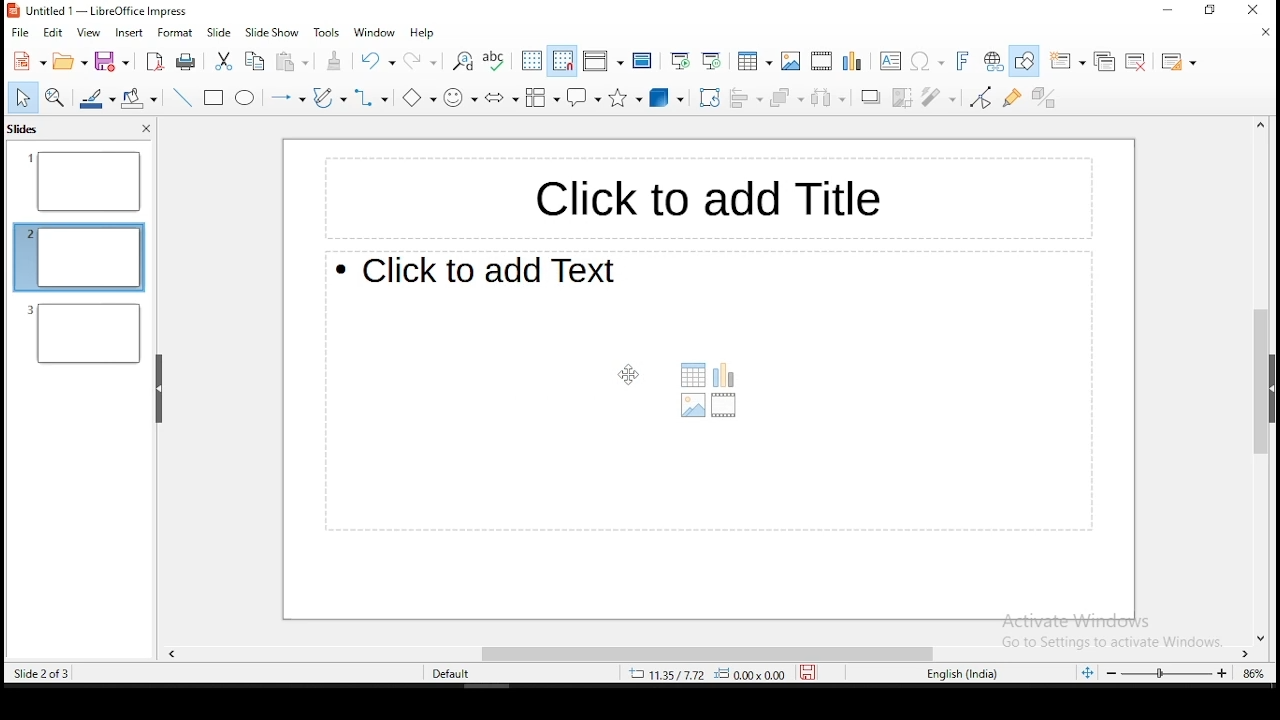  I want to click on distribute, so click(828, 99).